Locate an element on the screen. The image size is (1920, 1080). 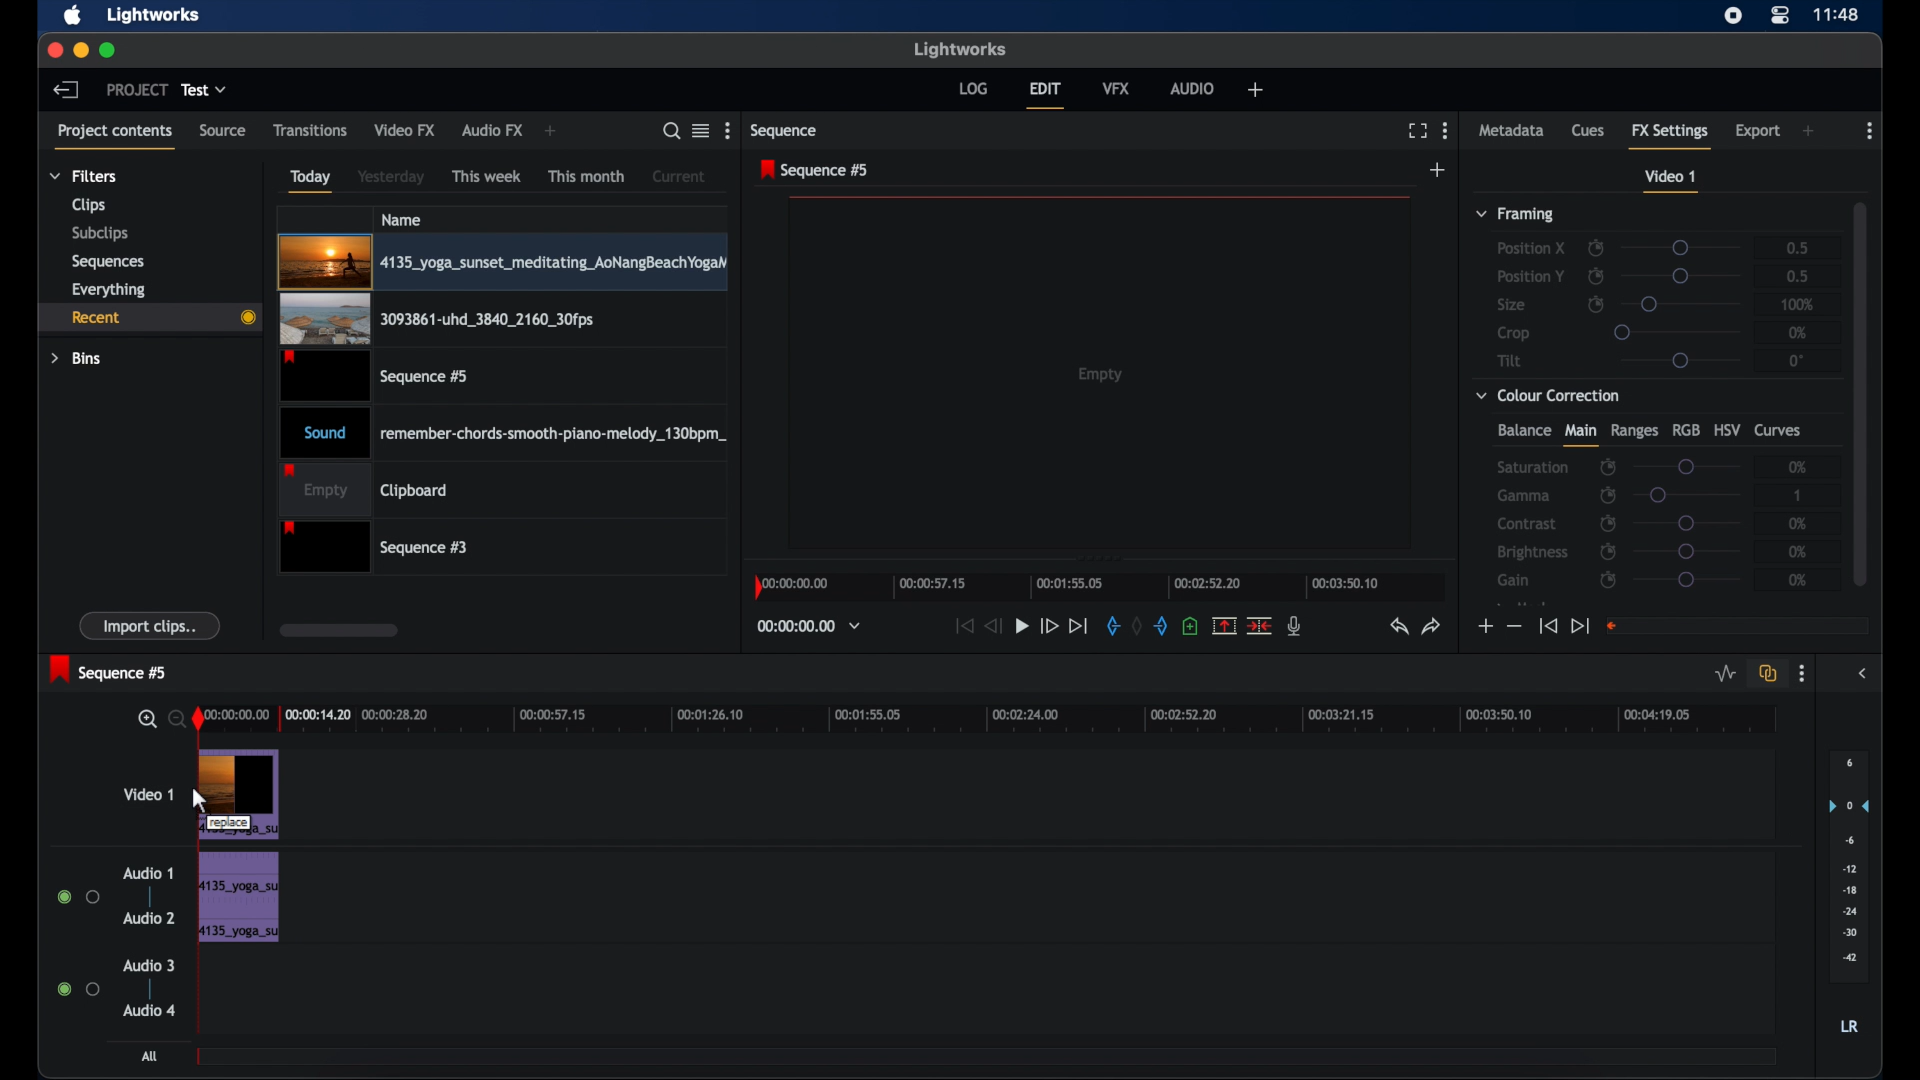
toggle list or tile view is located at coordinates (701, 130).